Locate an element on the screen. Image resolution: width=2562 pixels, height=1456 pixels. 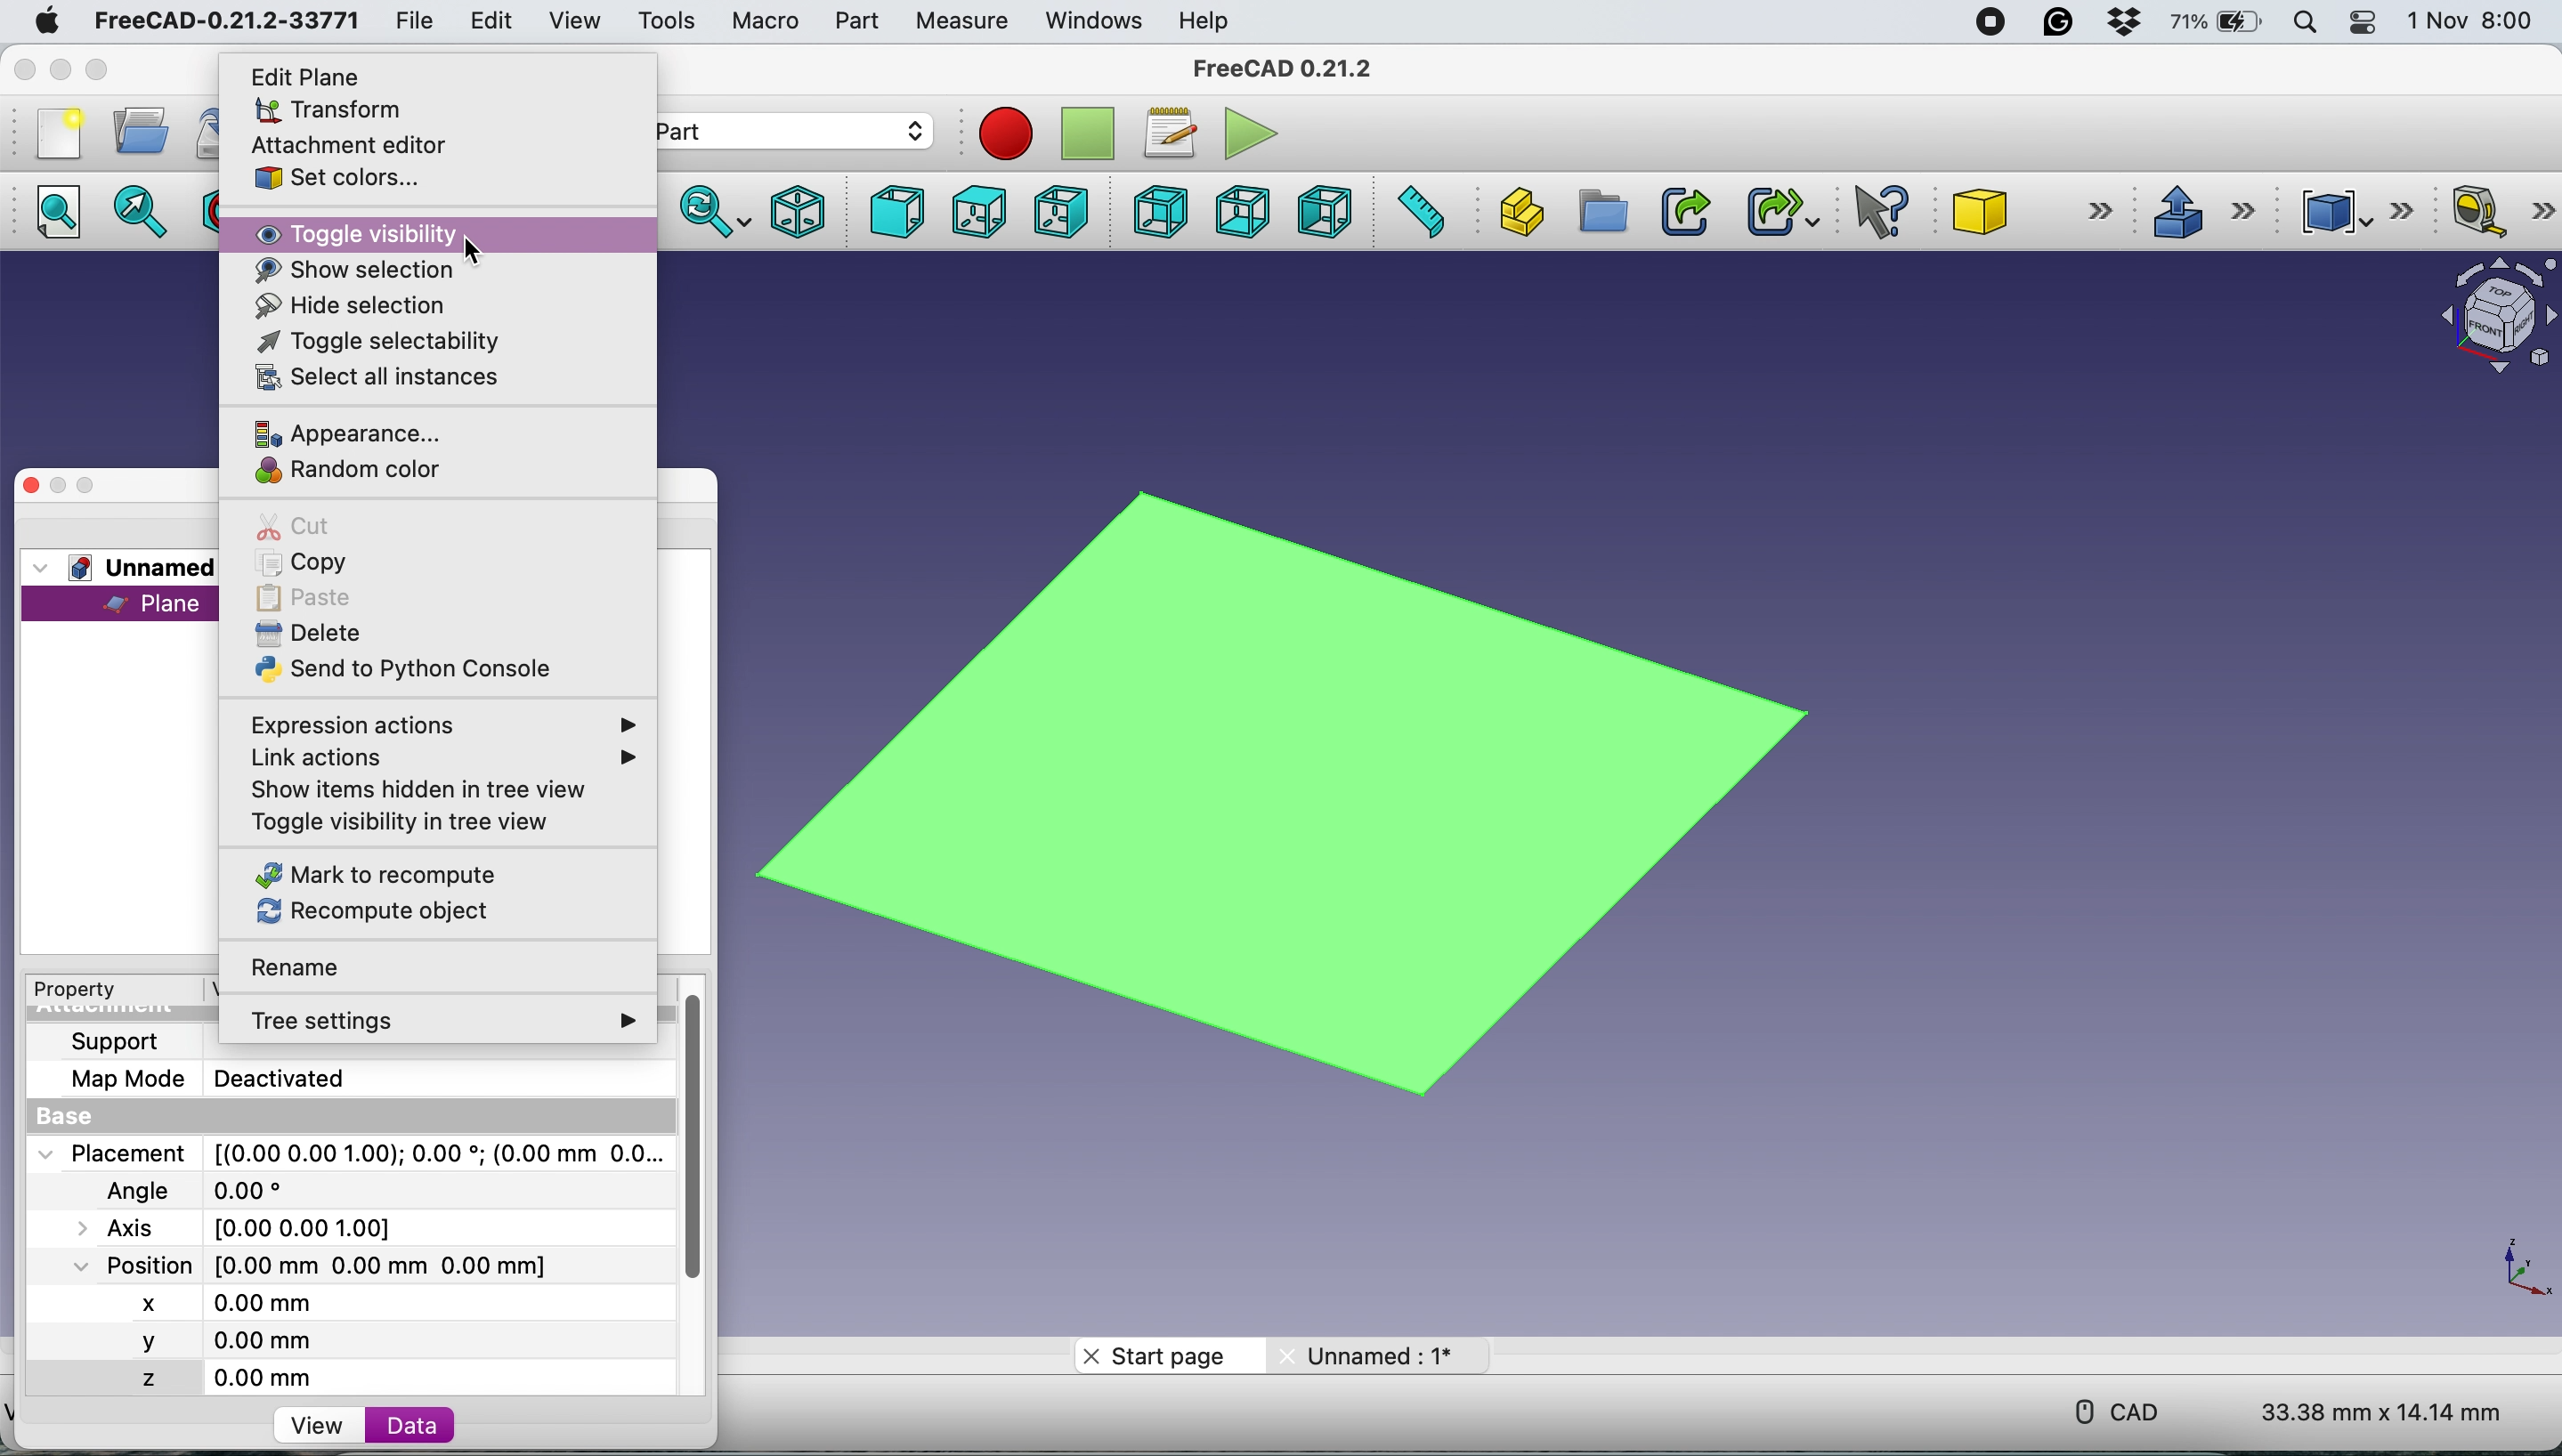
screen recorder is located at coordinates (1978, 22).